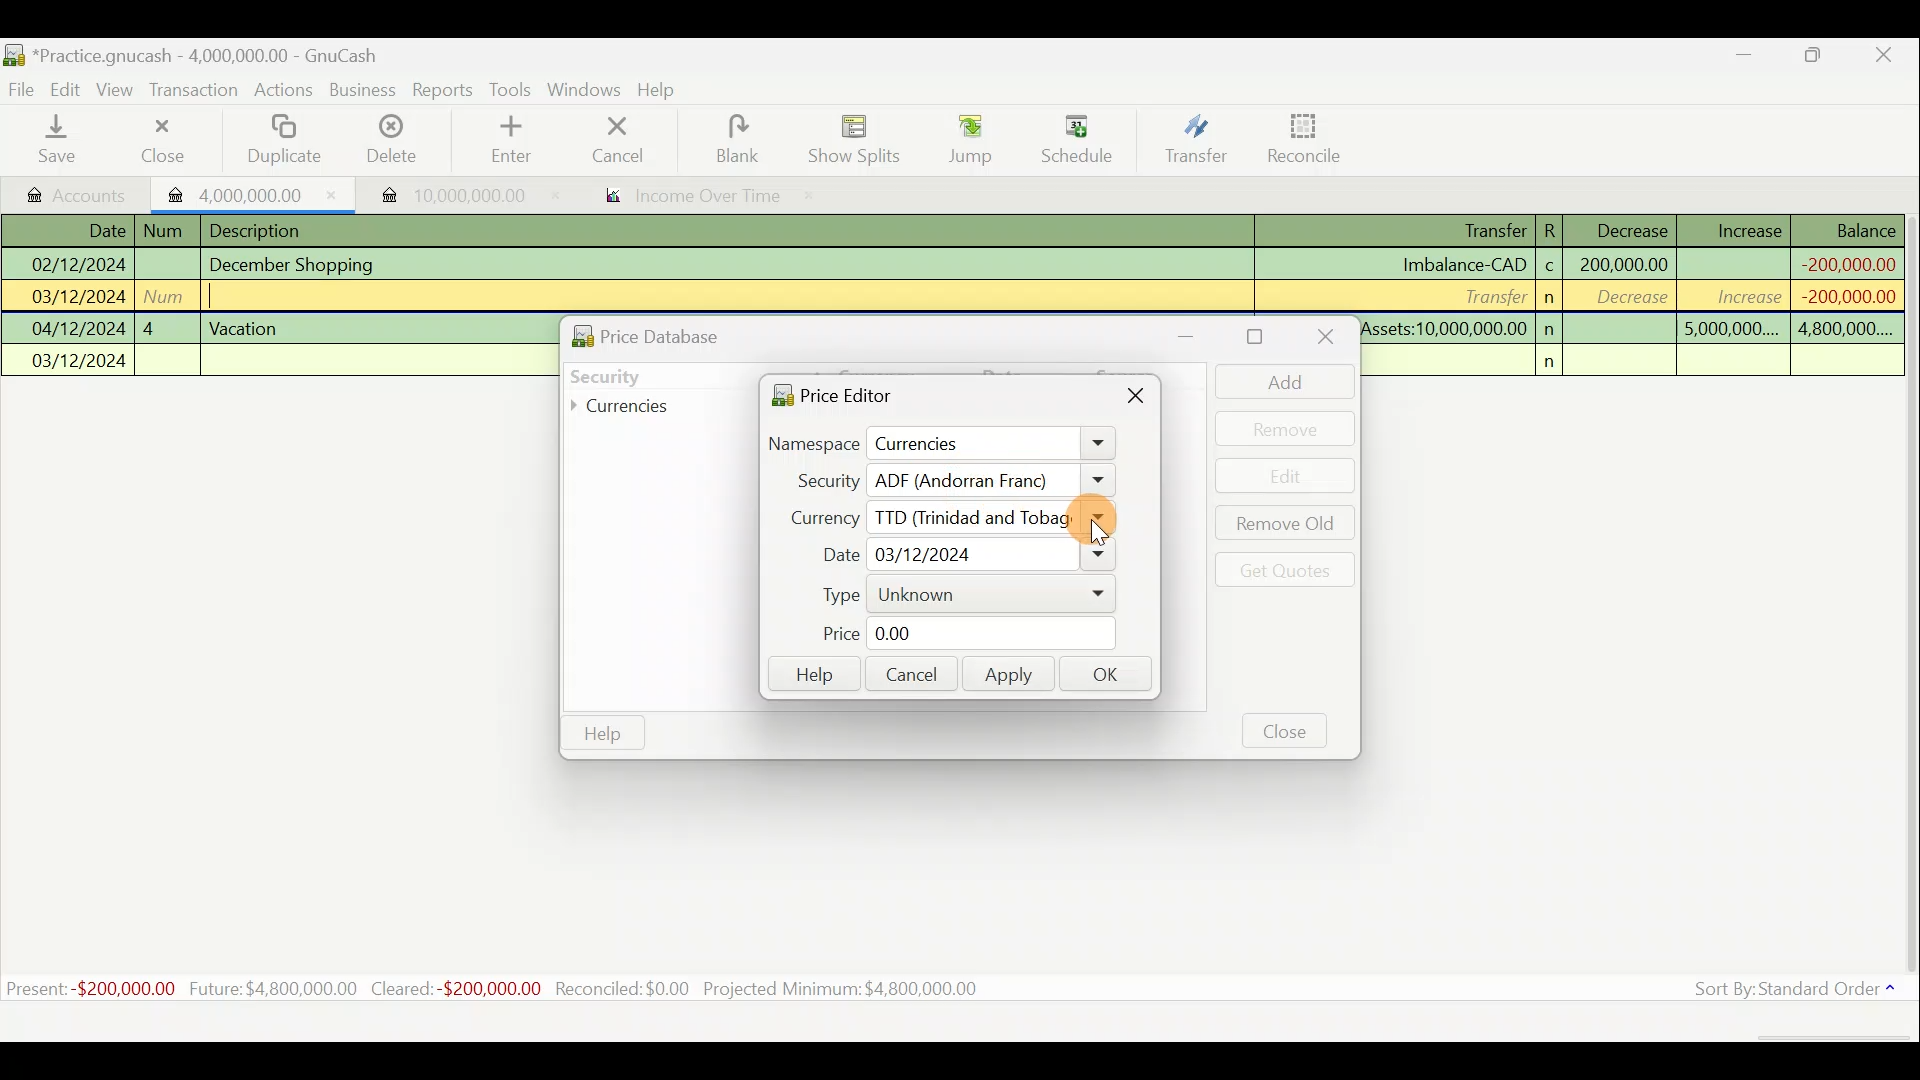 This screenshot has width=1920, height=1080. I want to click on Balance, so click(1849, 230).